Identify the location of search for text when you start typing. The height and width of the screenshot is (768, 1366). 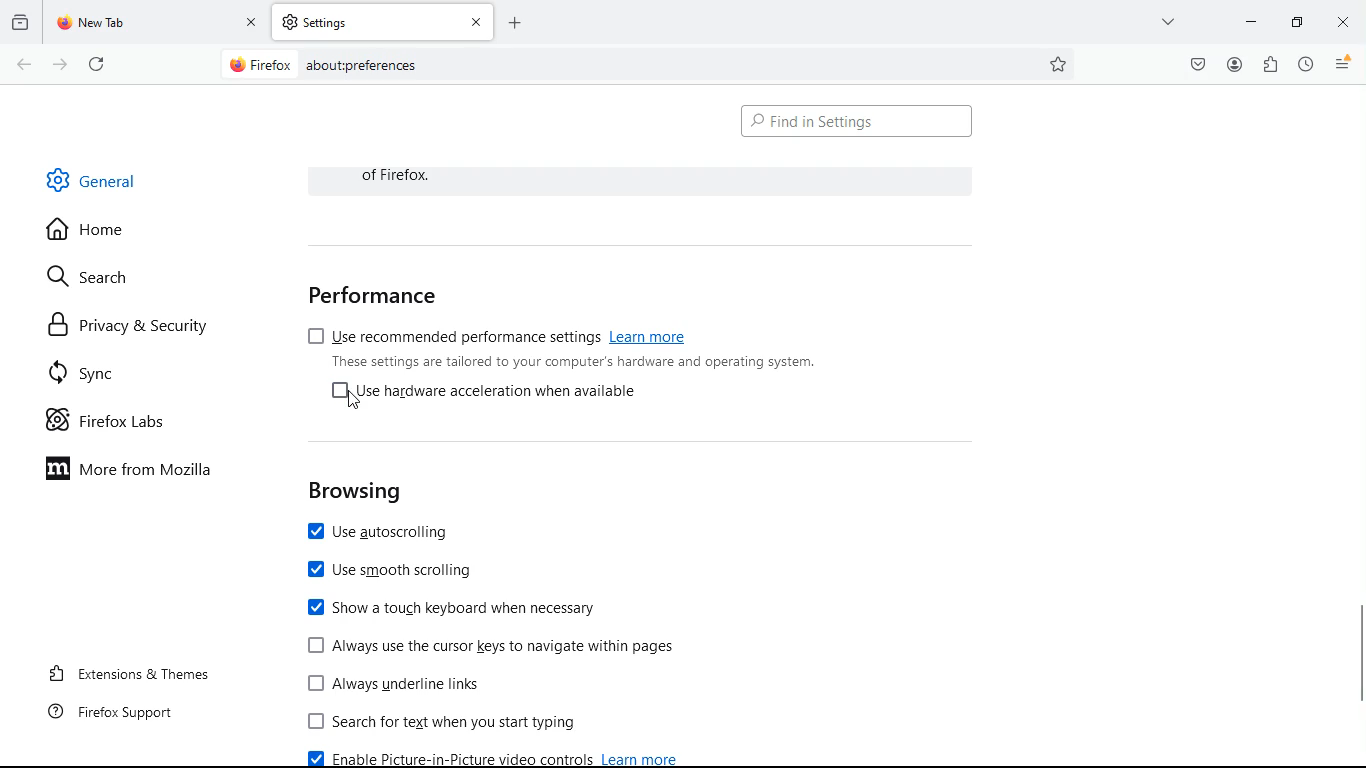
(443, 721).